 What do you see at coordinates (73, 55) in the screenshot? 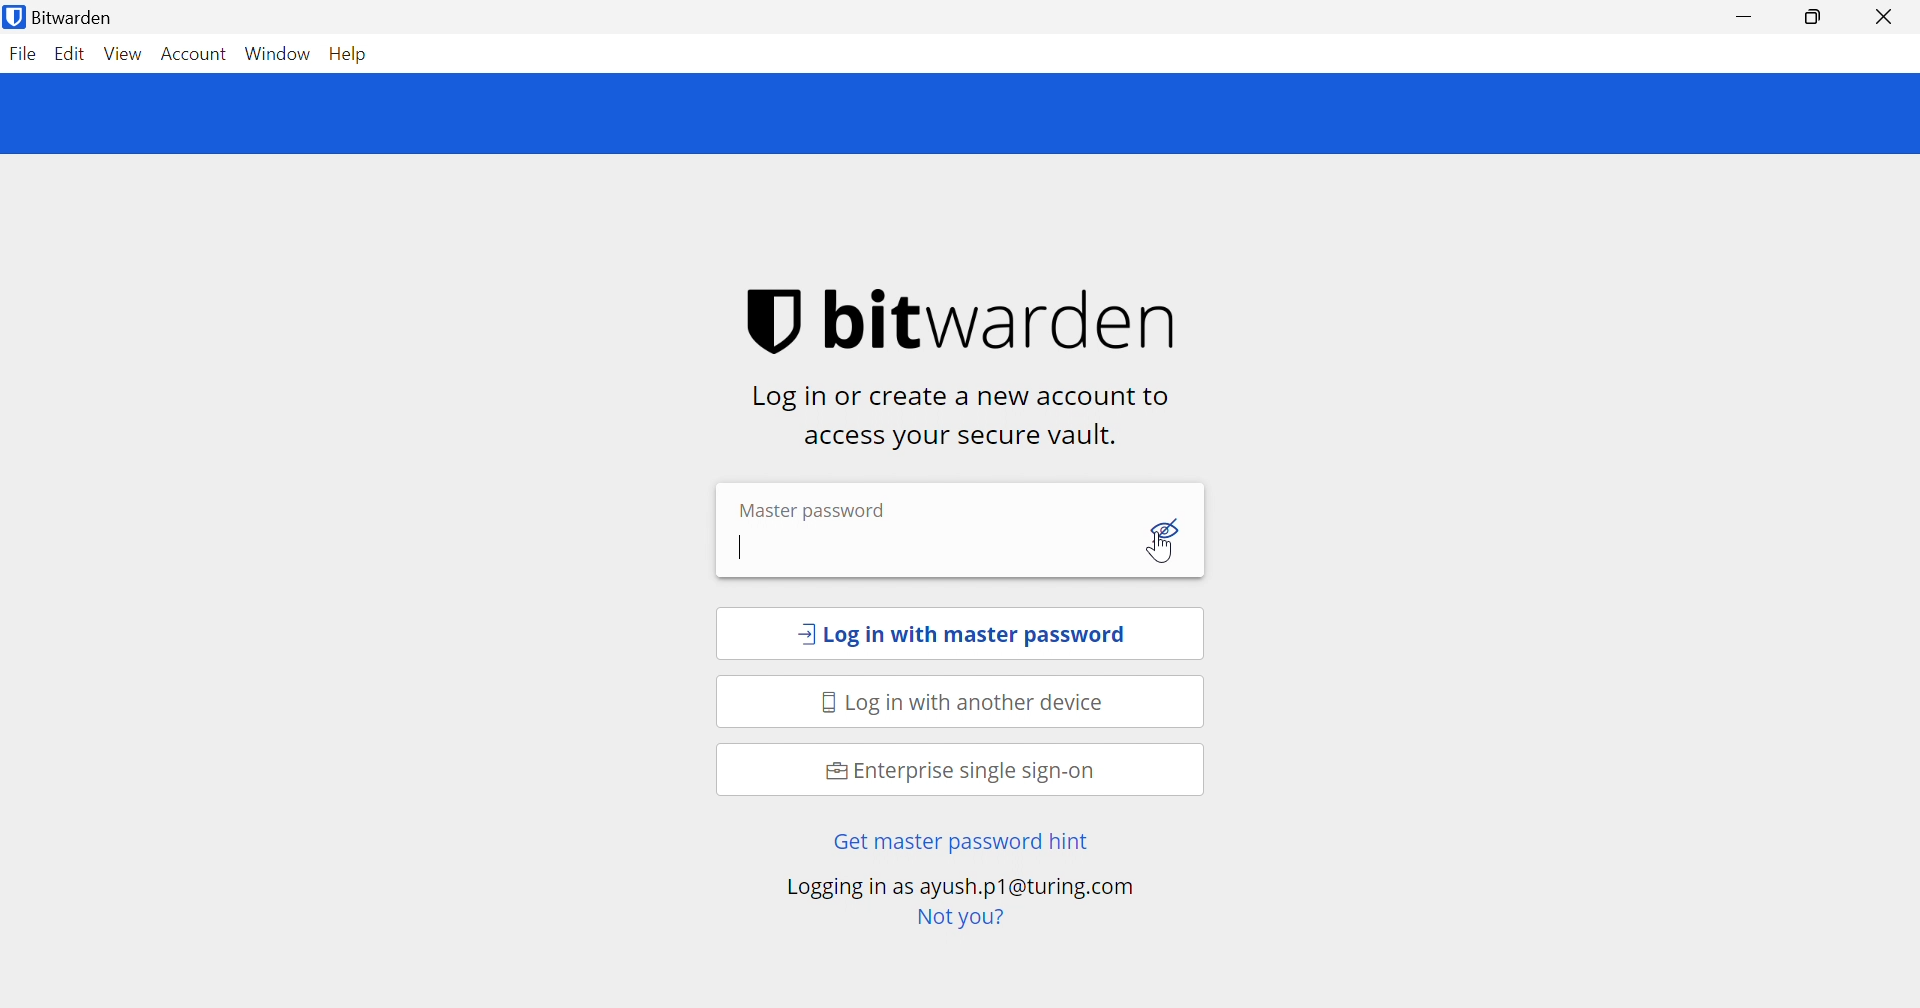
I see `Edit` at bounding box center [73, 55].